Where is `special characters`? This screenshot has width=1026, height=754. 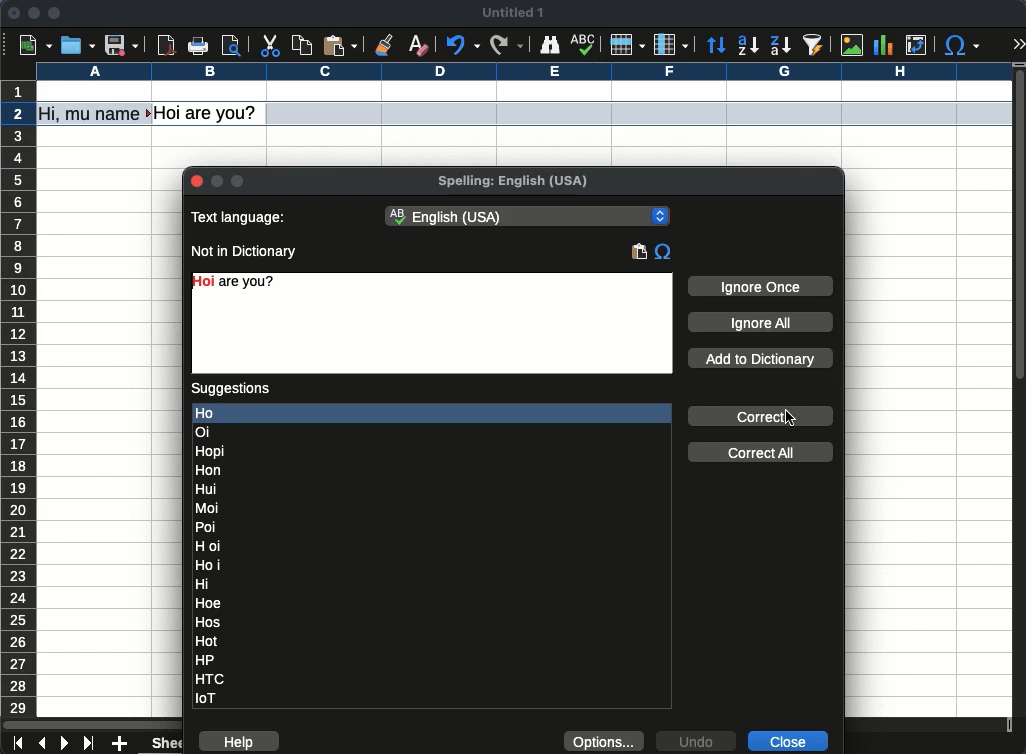
special characters is located at coordinates (663, 253).